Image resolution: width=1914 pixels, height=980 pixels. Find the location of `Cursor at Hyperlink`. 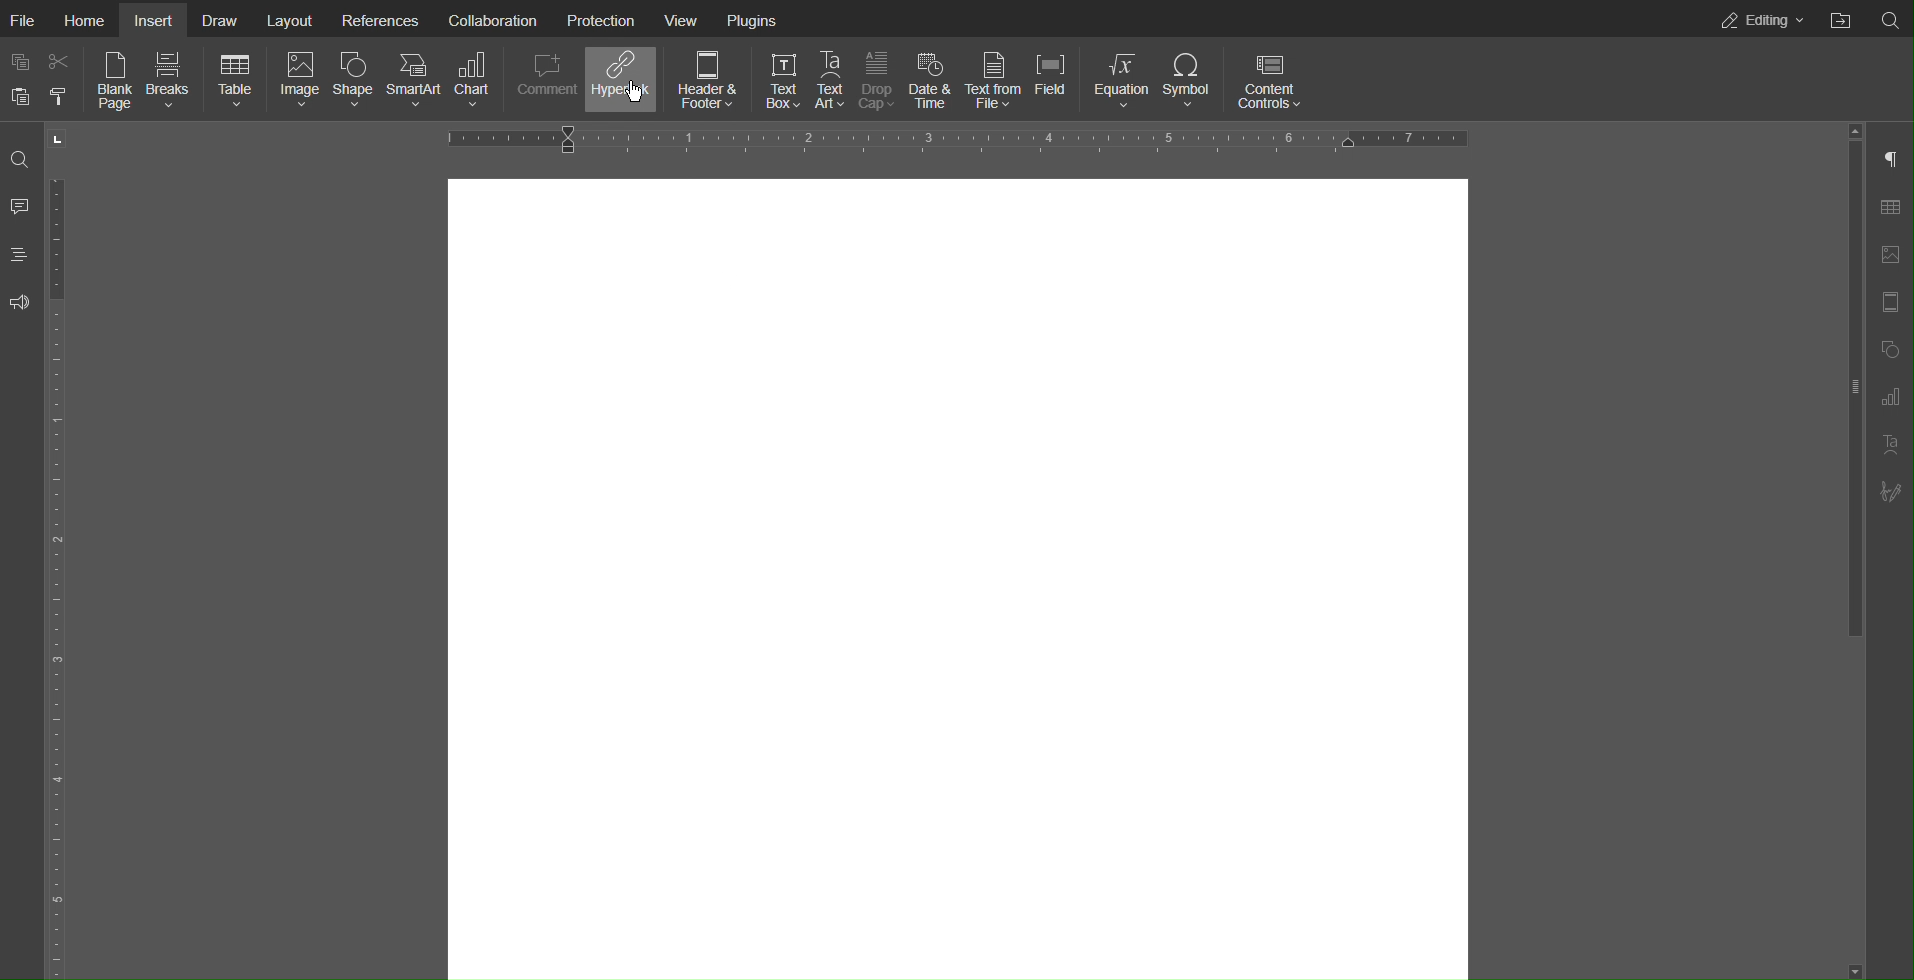

Cursor at Hyperlink is located at coordinates (636, 91).